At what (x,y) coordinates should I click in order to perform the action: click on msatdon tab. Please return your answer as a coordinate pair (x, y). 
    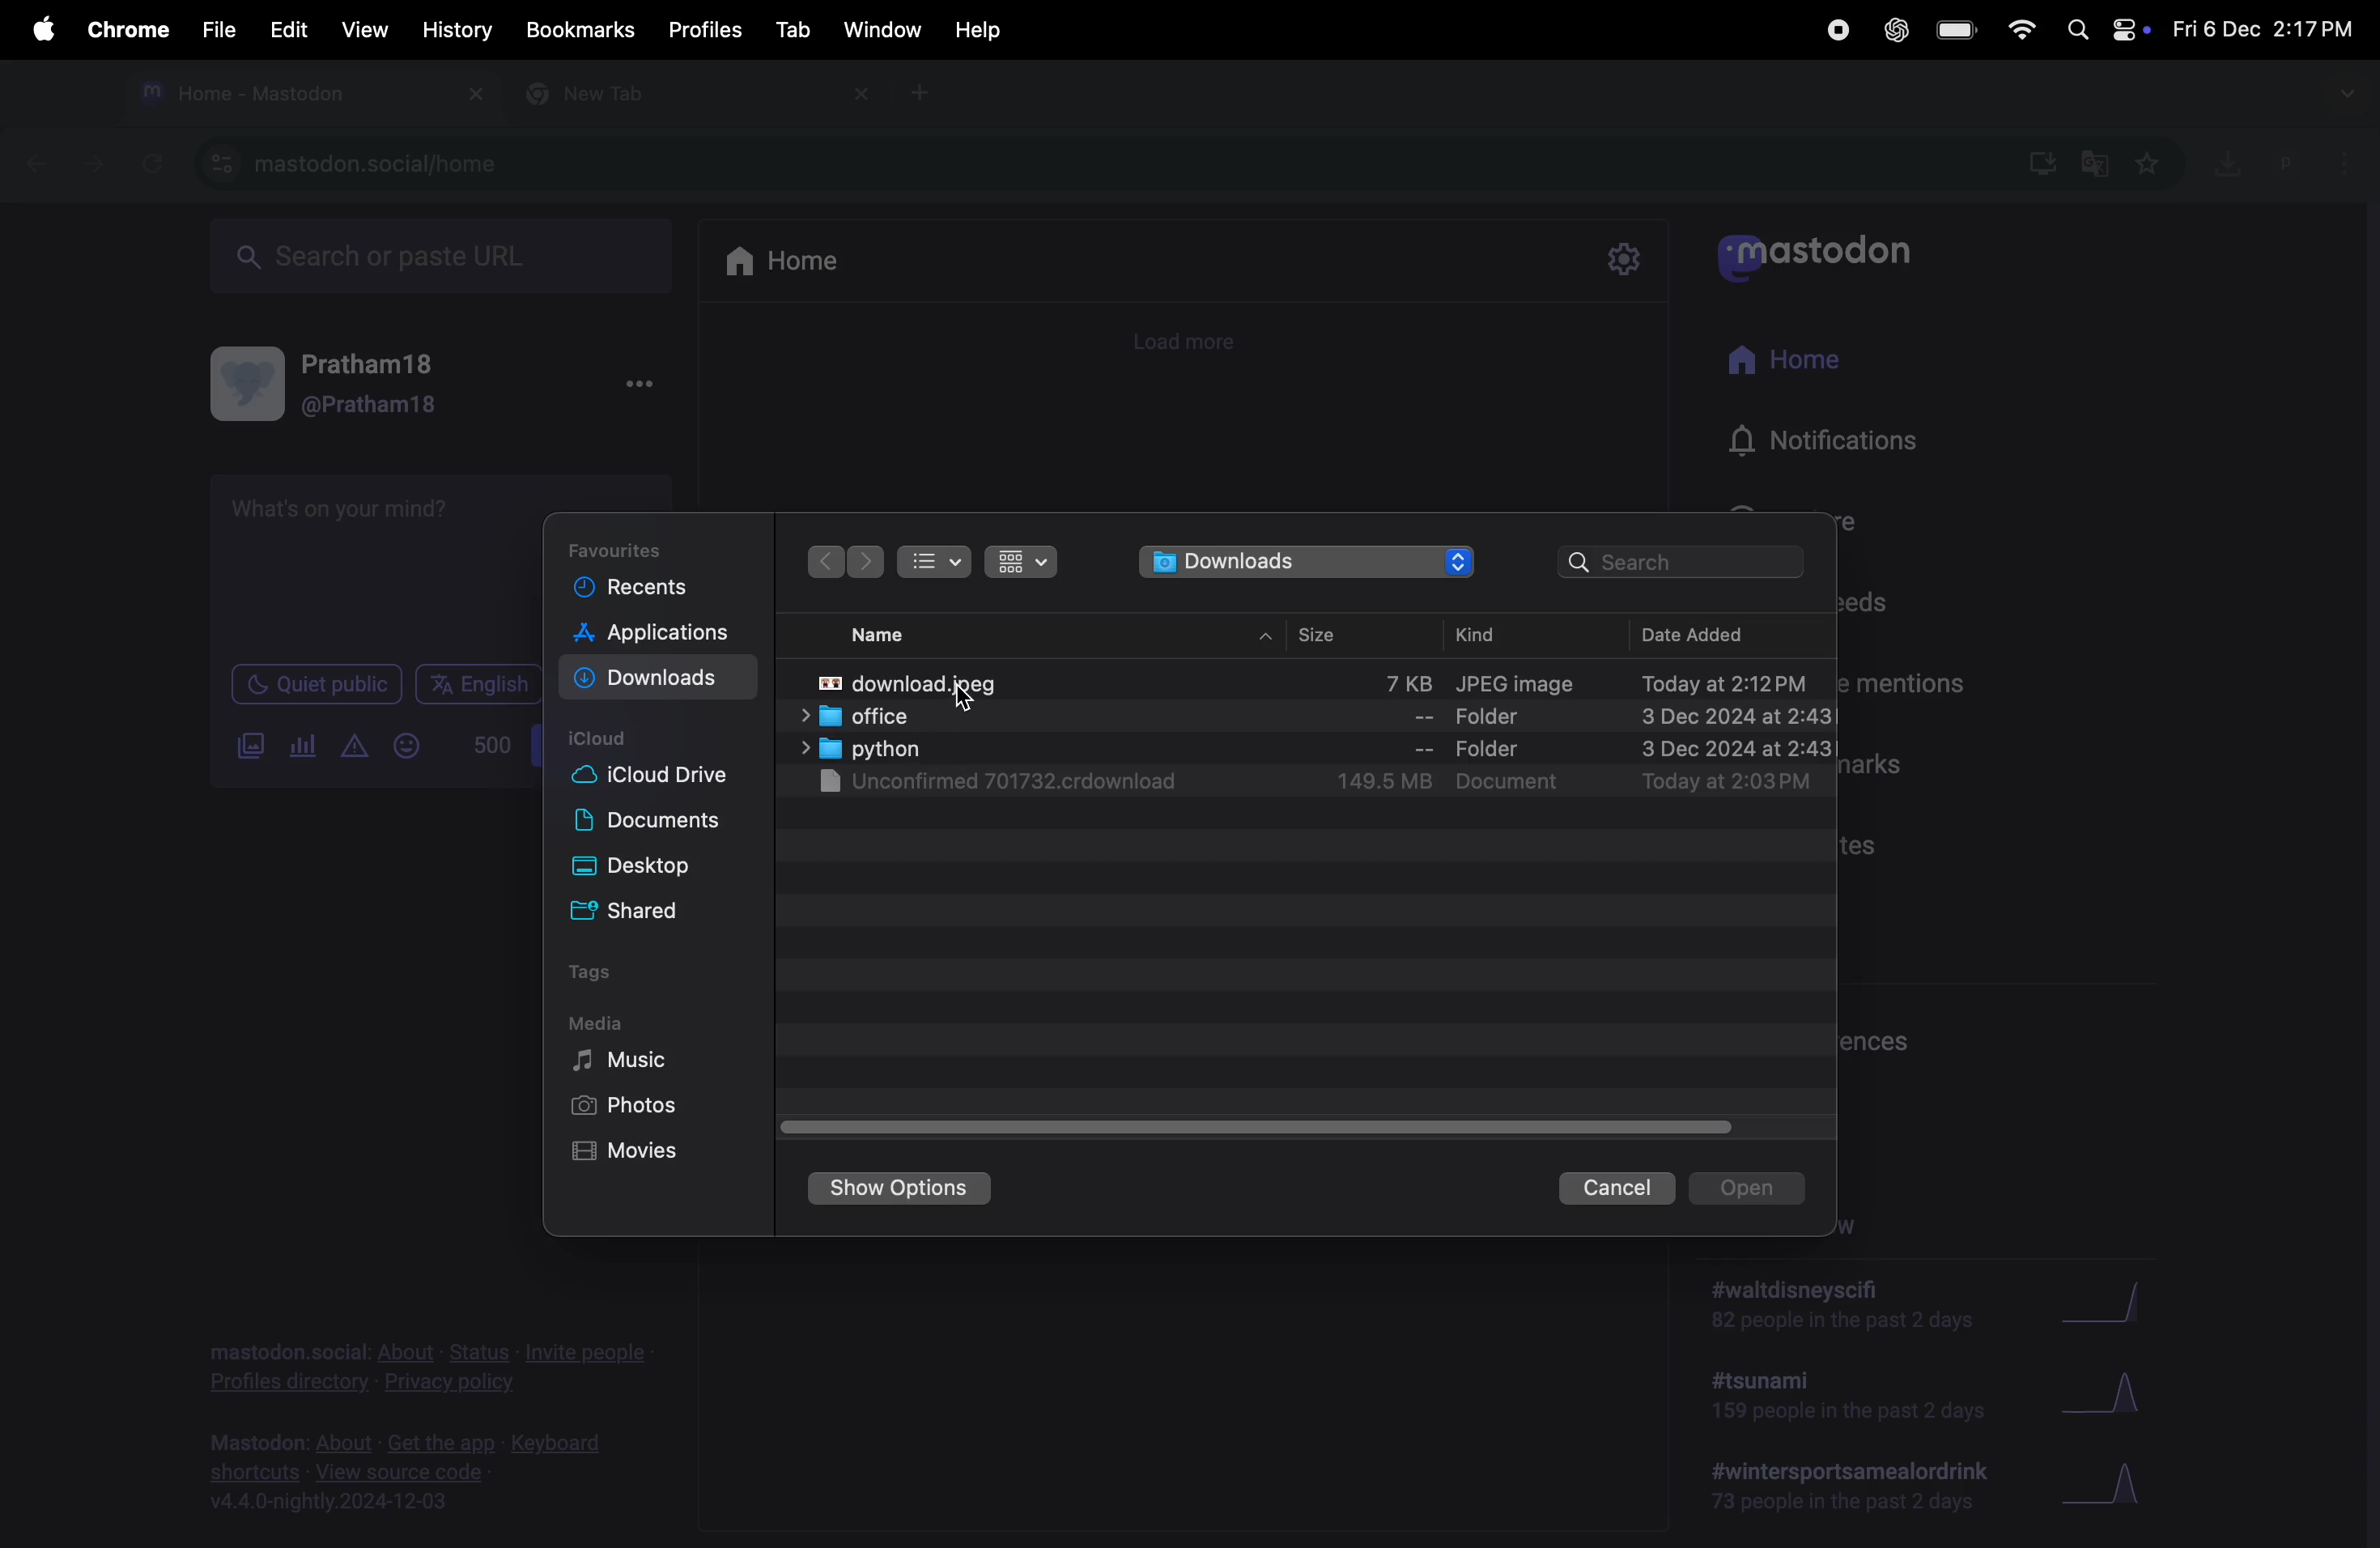
    Looking at the image, I should click on (304, 90).